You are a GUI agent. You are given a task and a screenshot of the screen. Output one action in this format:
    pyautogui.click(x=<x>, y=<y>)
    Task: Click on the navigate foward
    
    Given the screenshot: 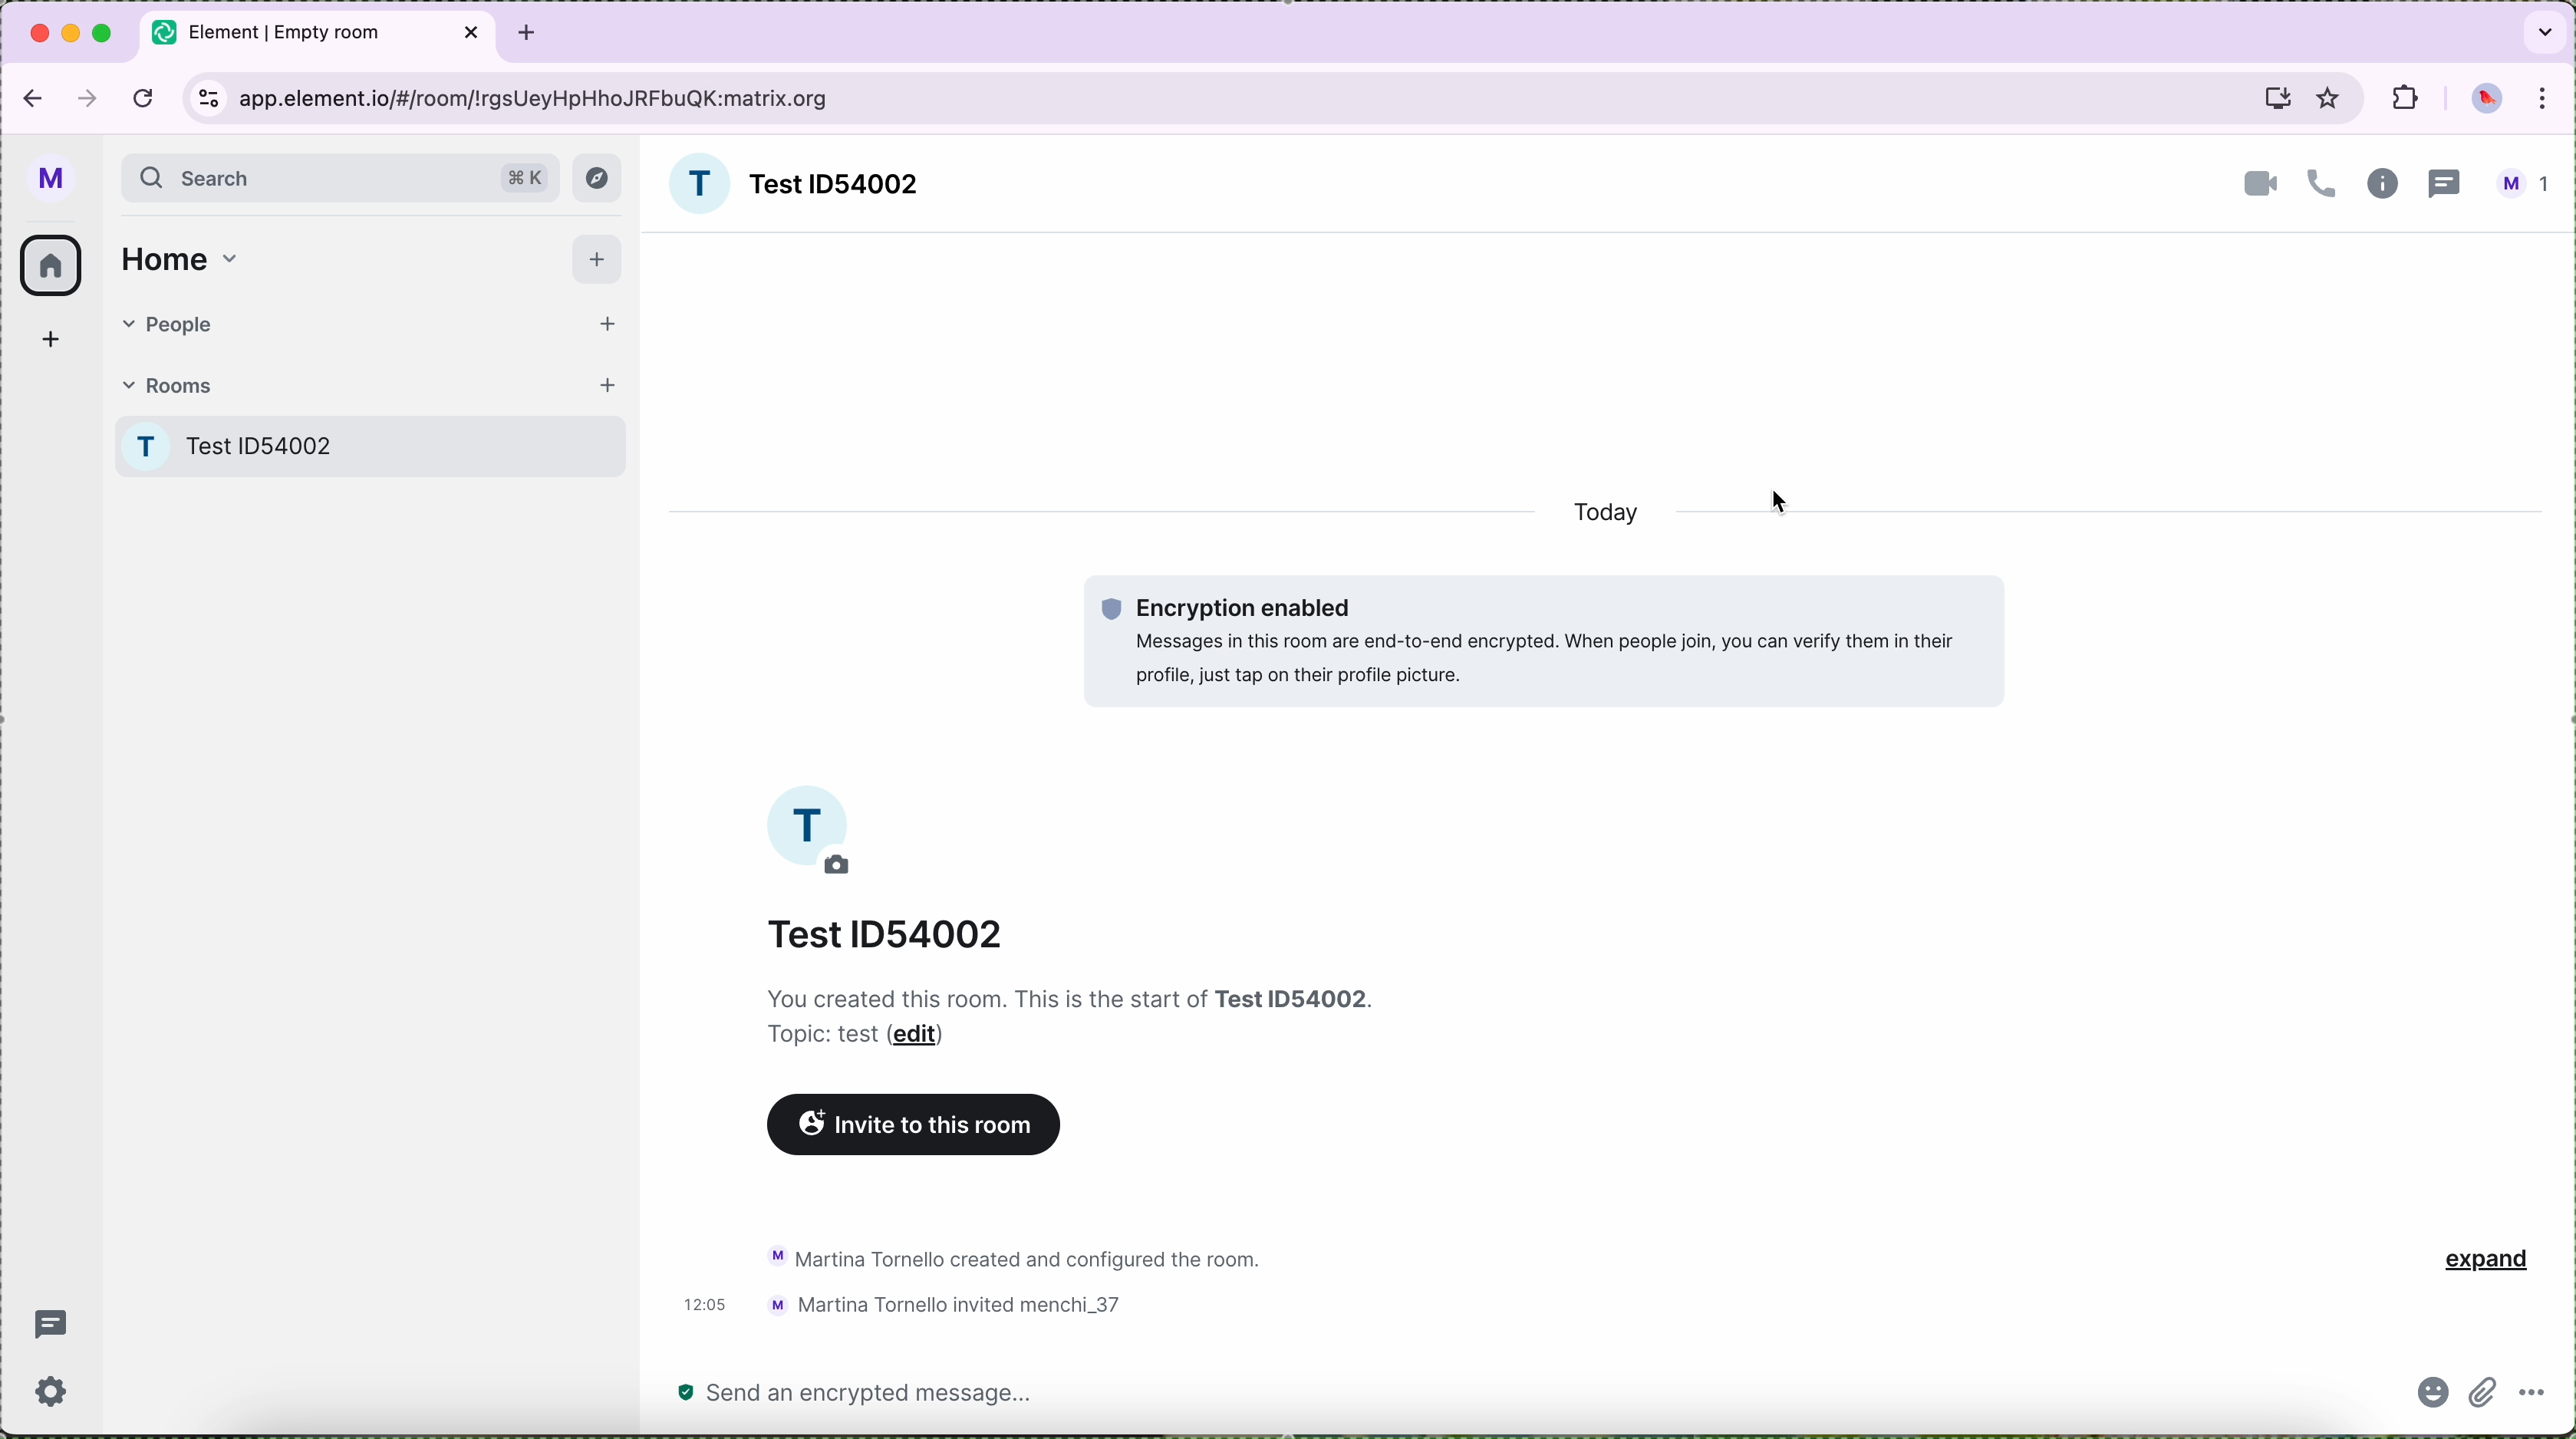 What is the action you would take?
    pyautogui.click(x=85, y=99)
    